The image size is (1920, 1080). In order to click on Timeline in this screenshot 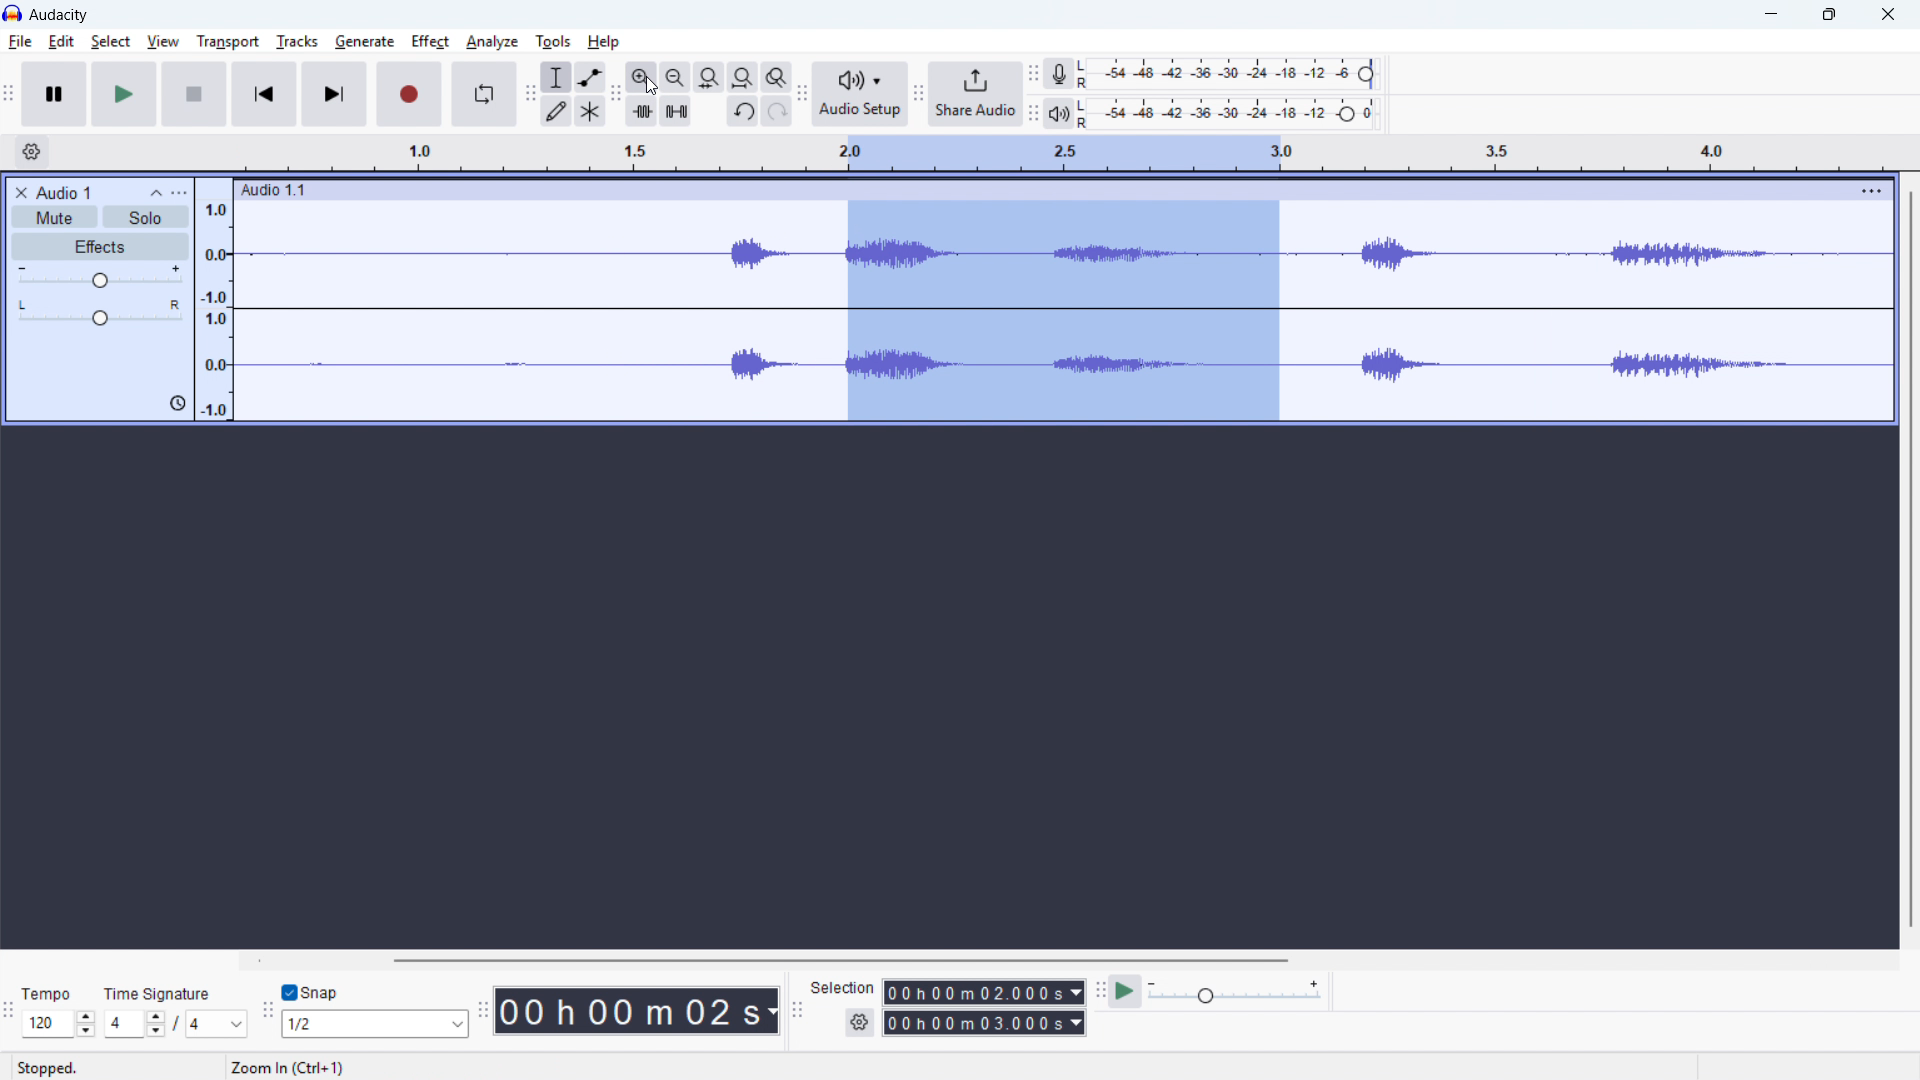, I will do `click(1061, 153)`.